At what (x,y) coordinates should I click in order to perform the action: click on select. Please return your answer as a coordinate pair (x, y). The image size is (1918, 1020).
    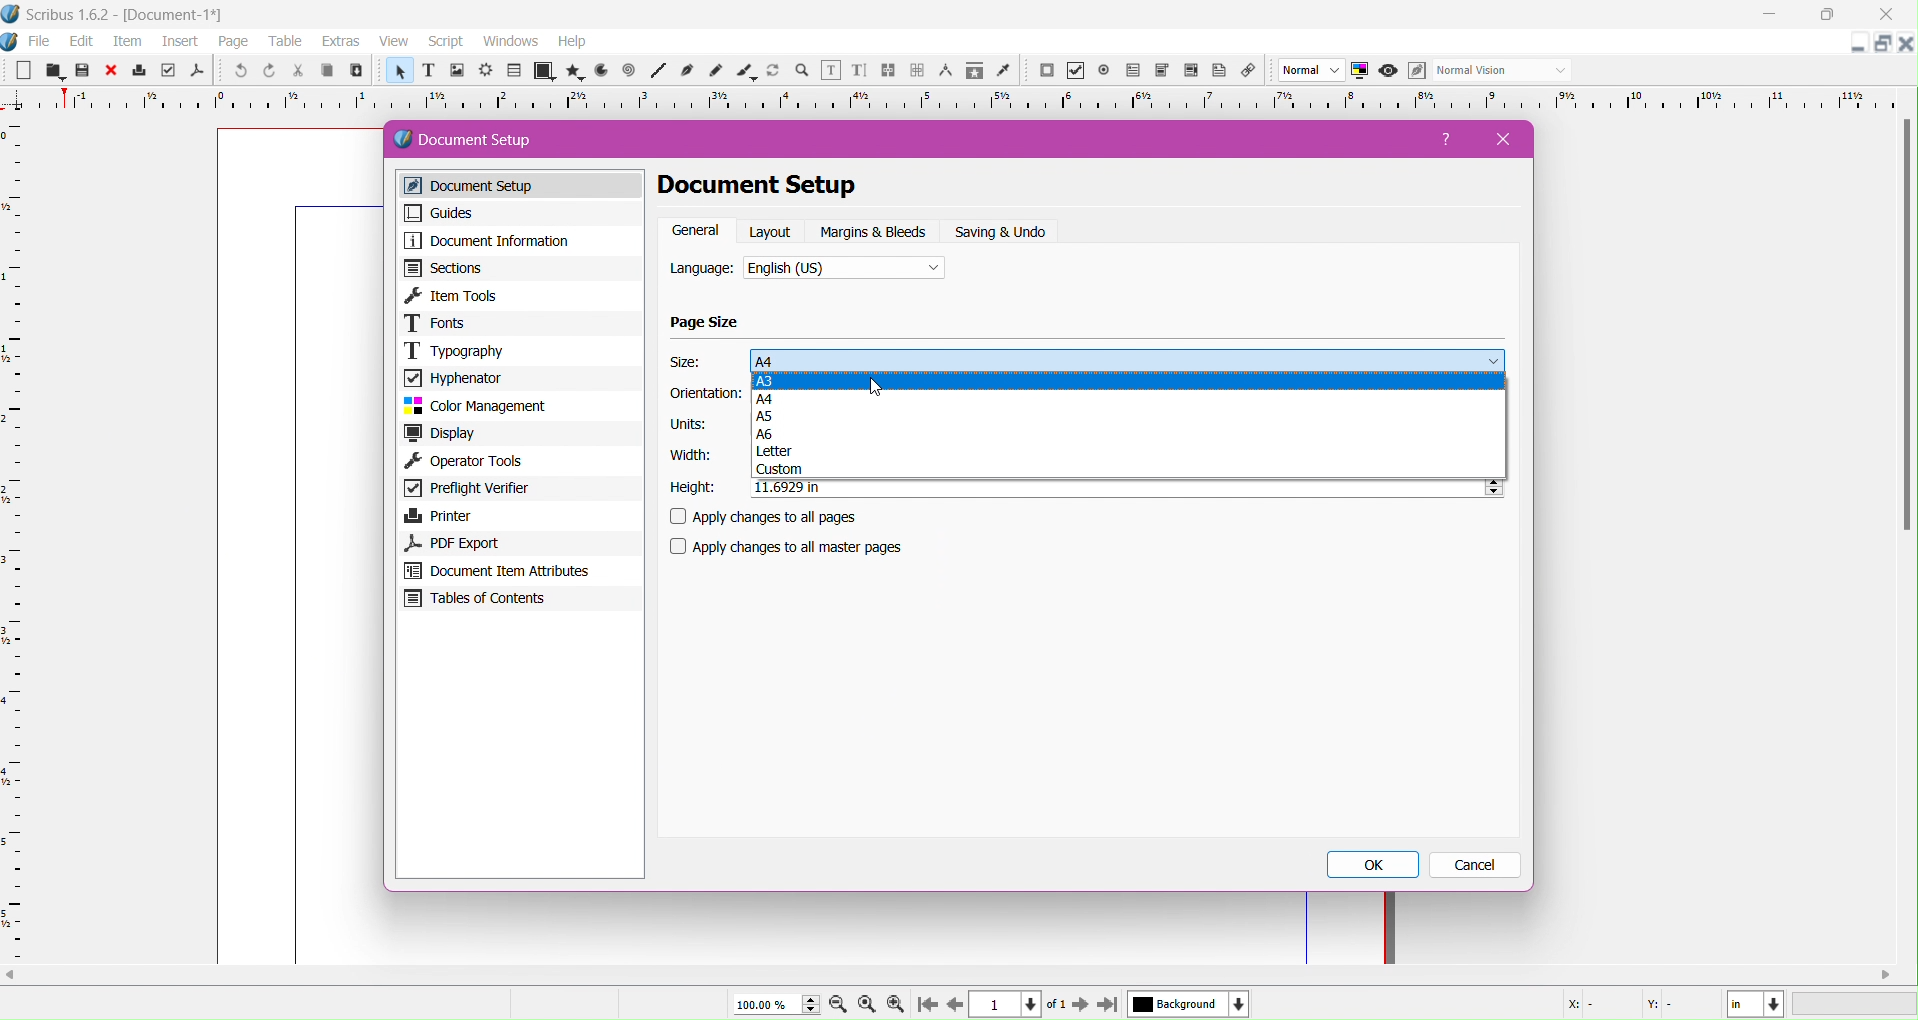
    Looking at the image, I should click on (397, 74).